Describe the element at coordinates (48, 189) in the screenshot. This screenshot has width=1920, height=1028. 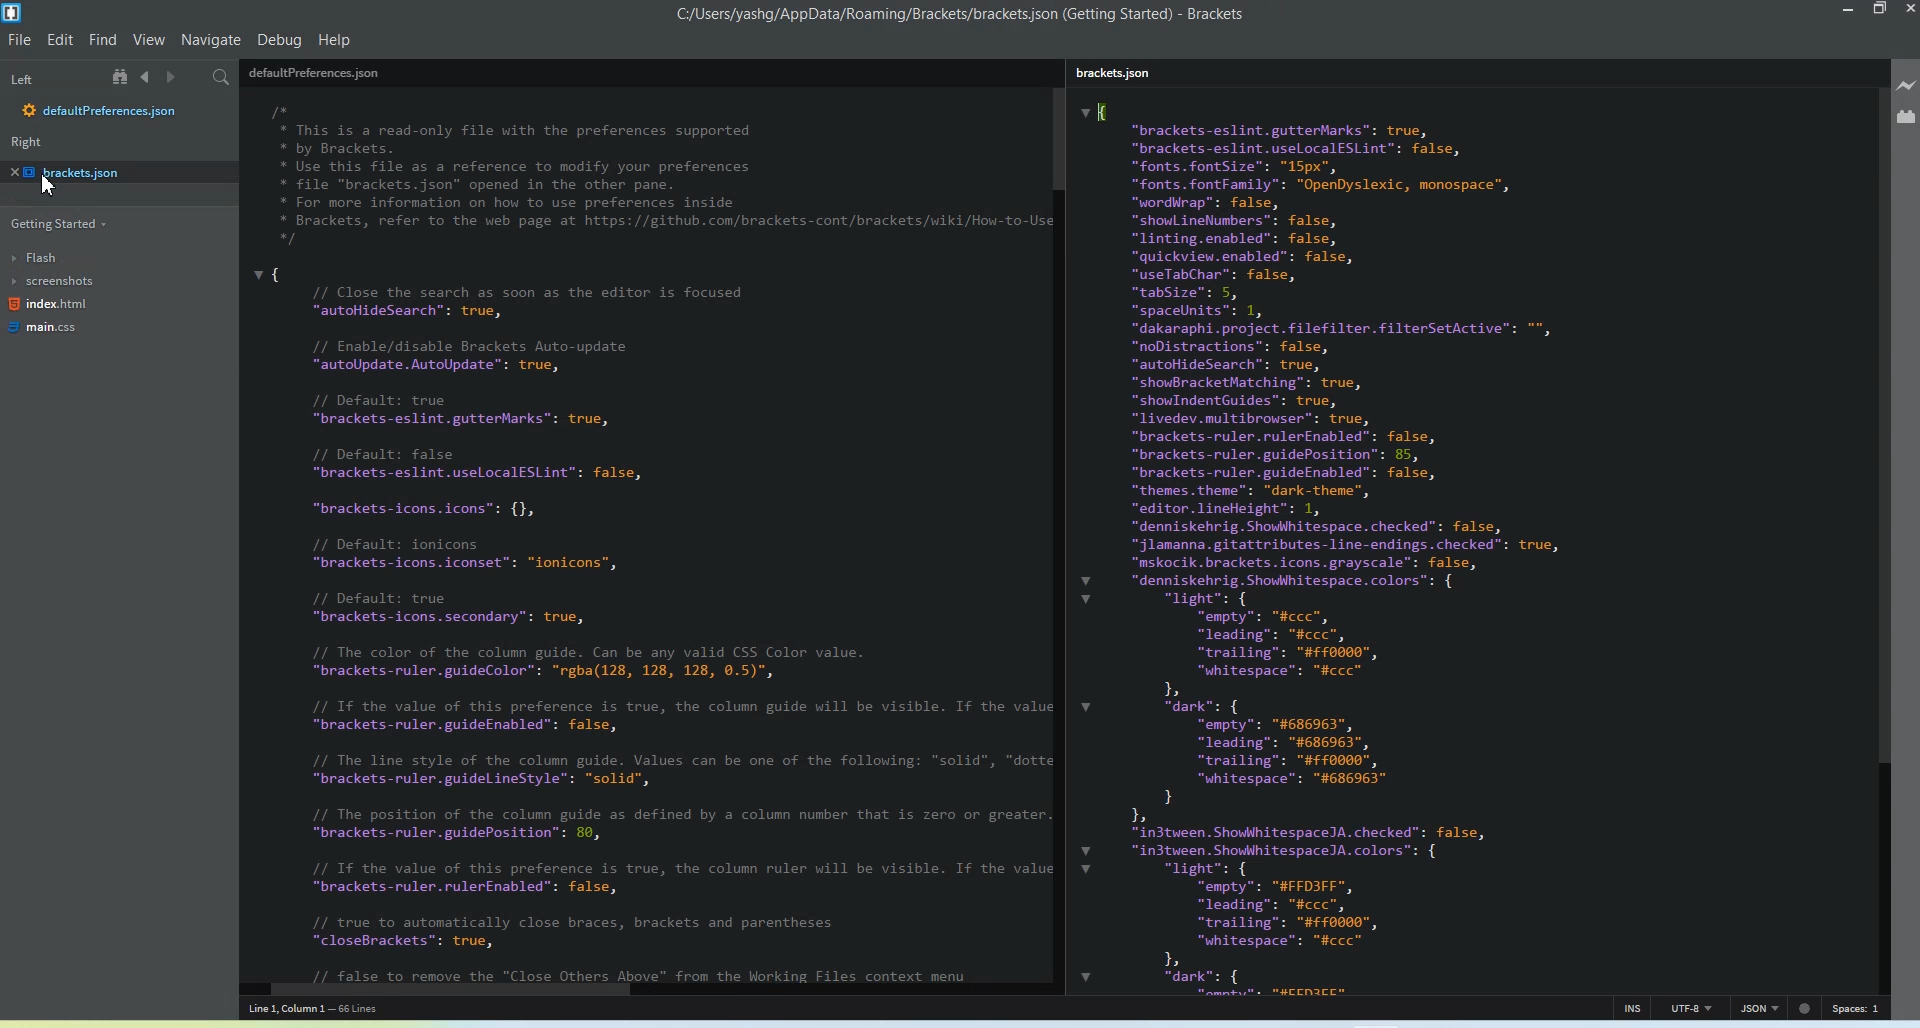
I see `cursor` at that location.